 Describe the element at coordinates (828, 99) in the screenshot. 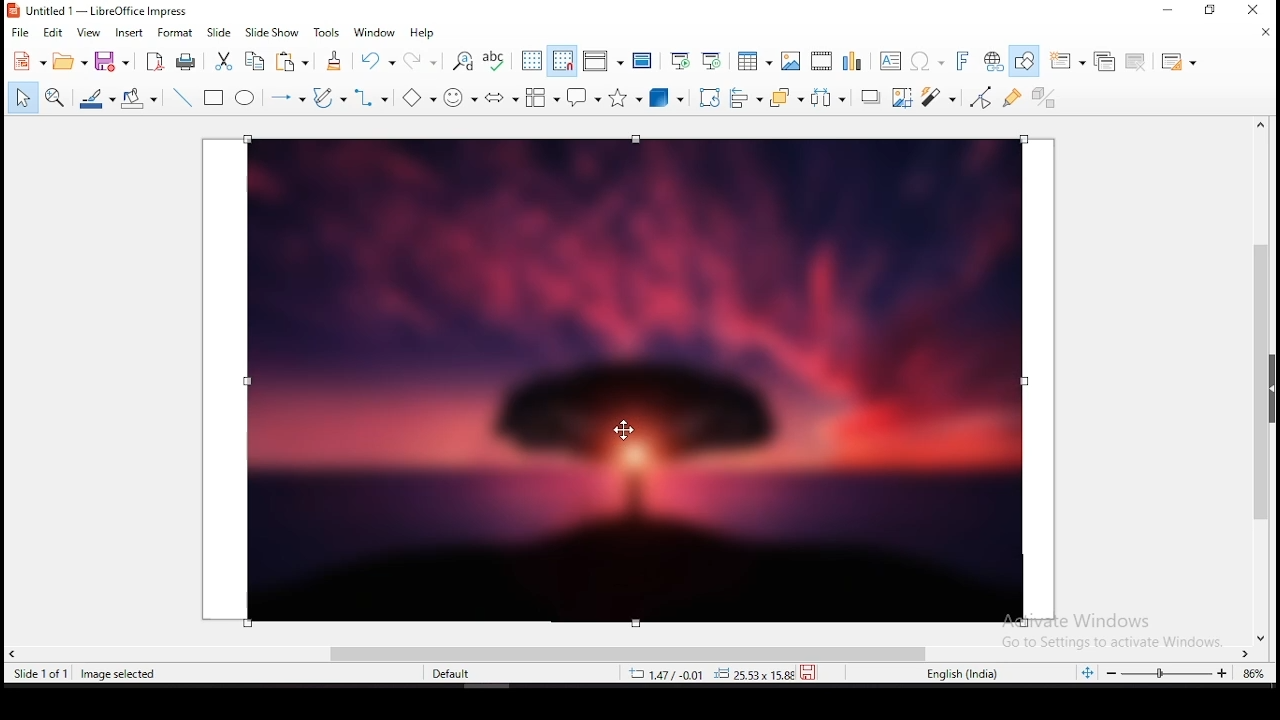

I see `distribute` at that location.